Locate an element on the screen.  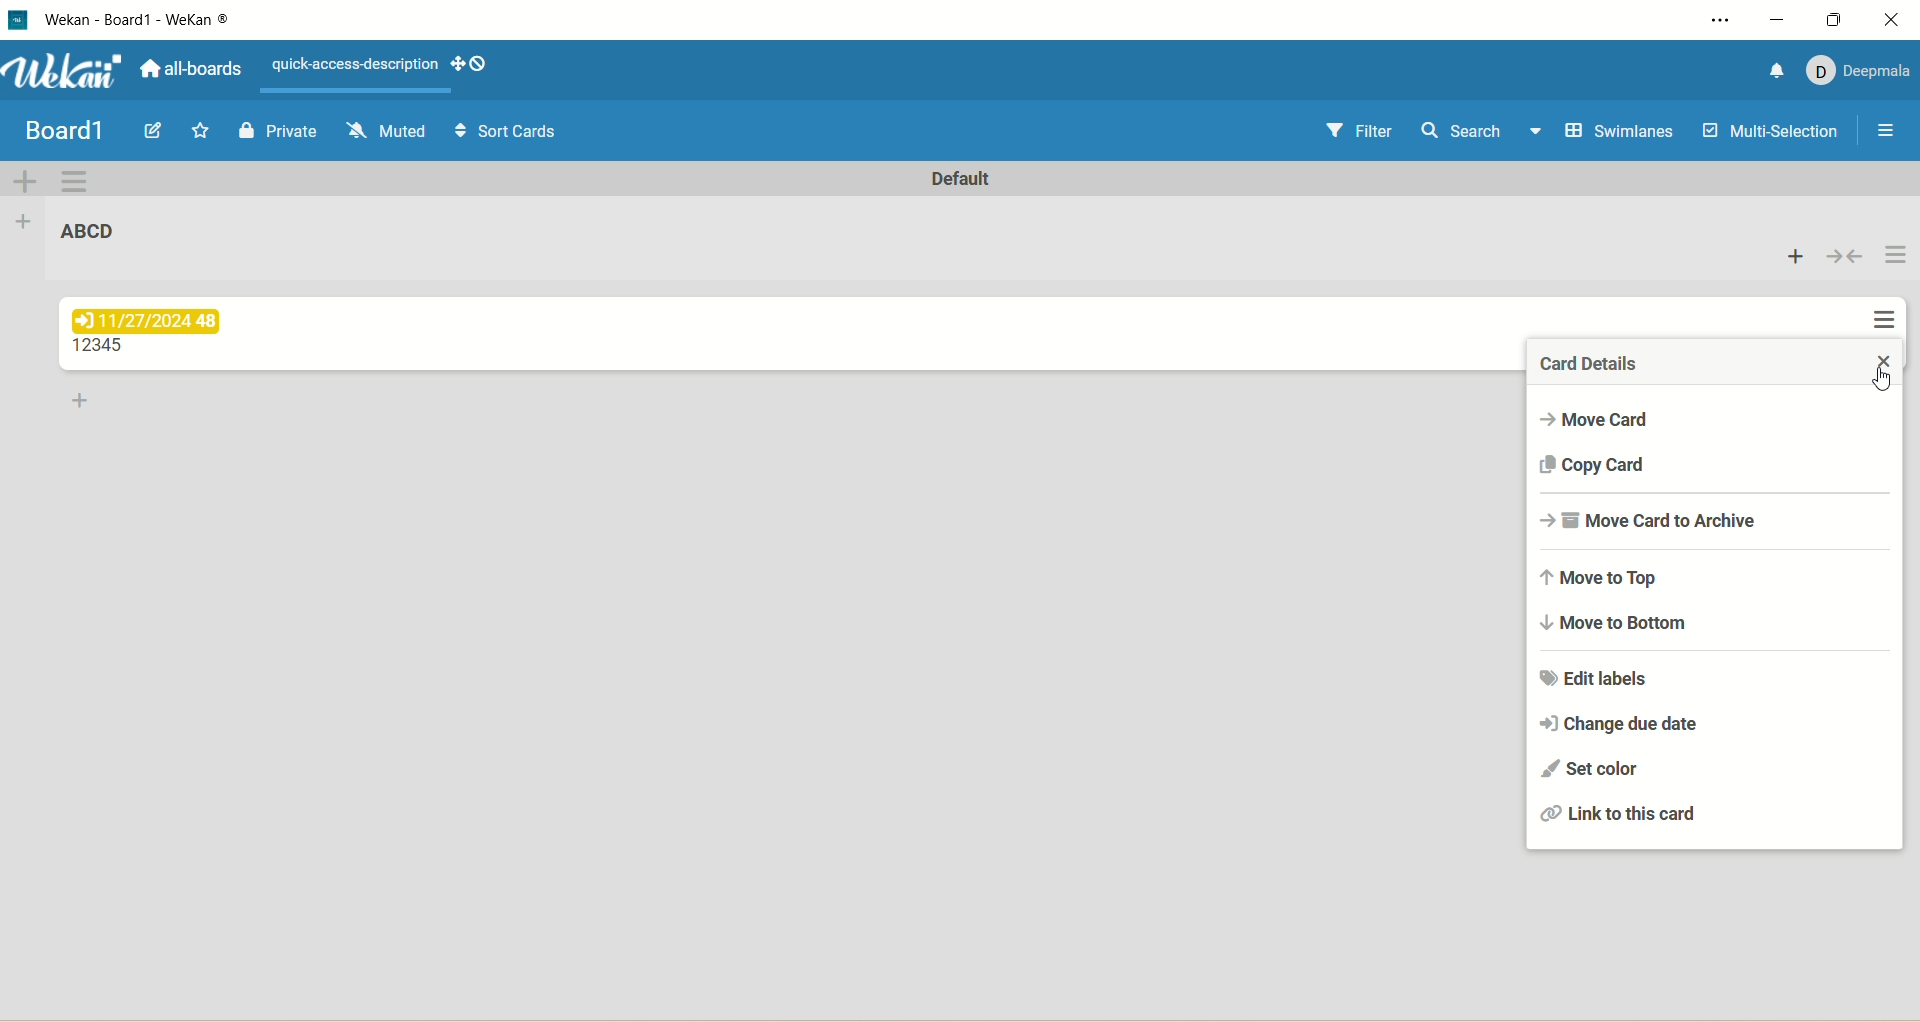
open/close sidebar is located at coordinates (1889, 134).